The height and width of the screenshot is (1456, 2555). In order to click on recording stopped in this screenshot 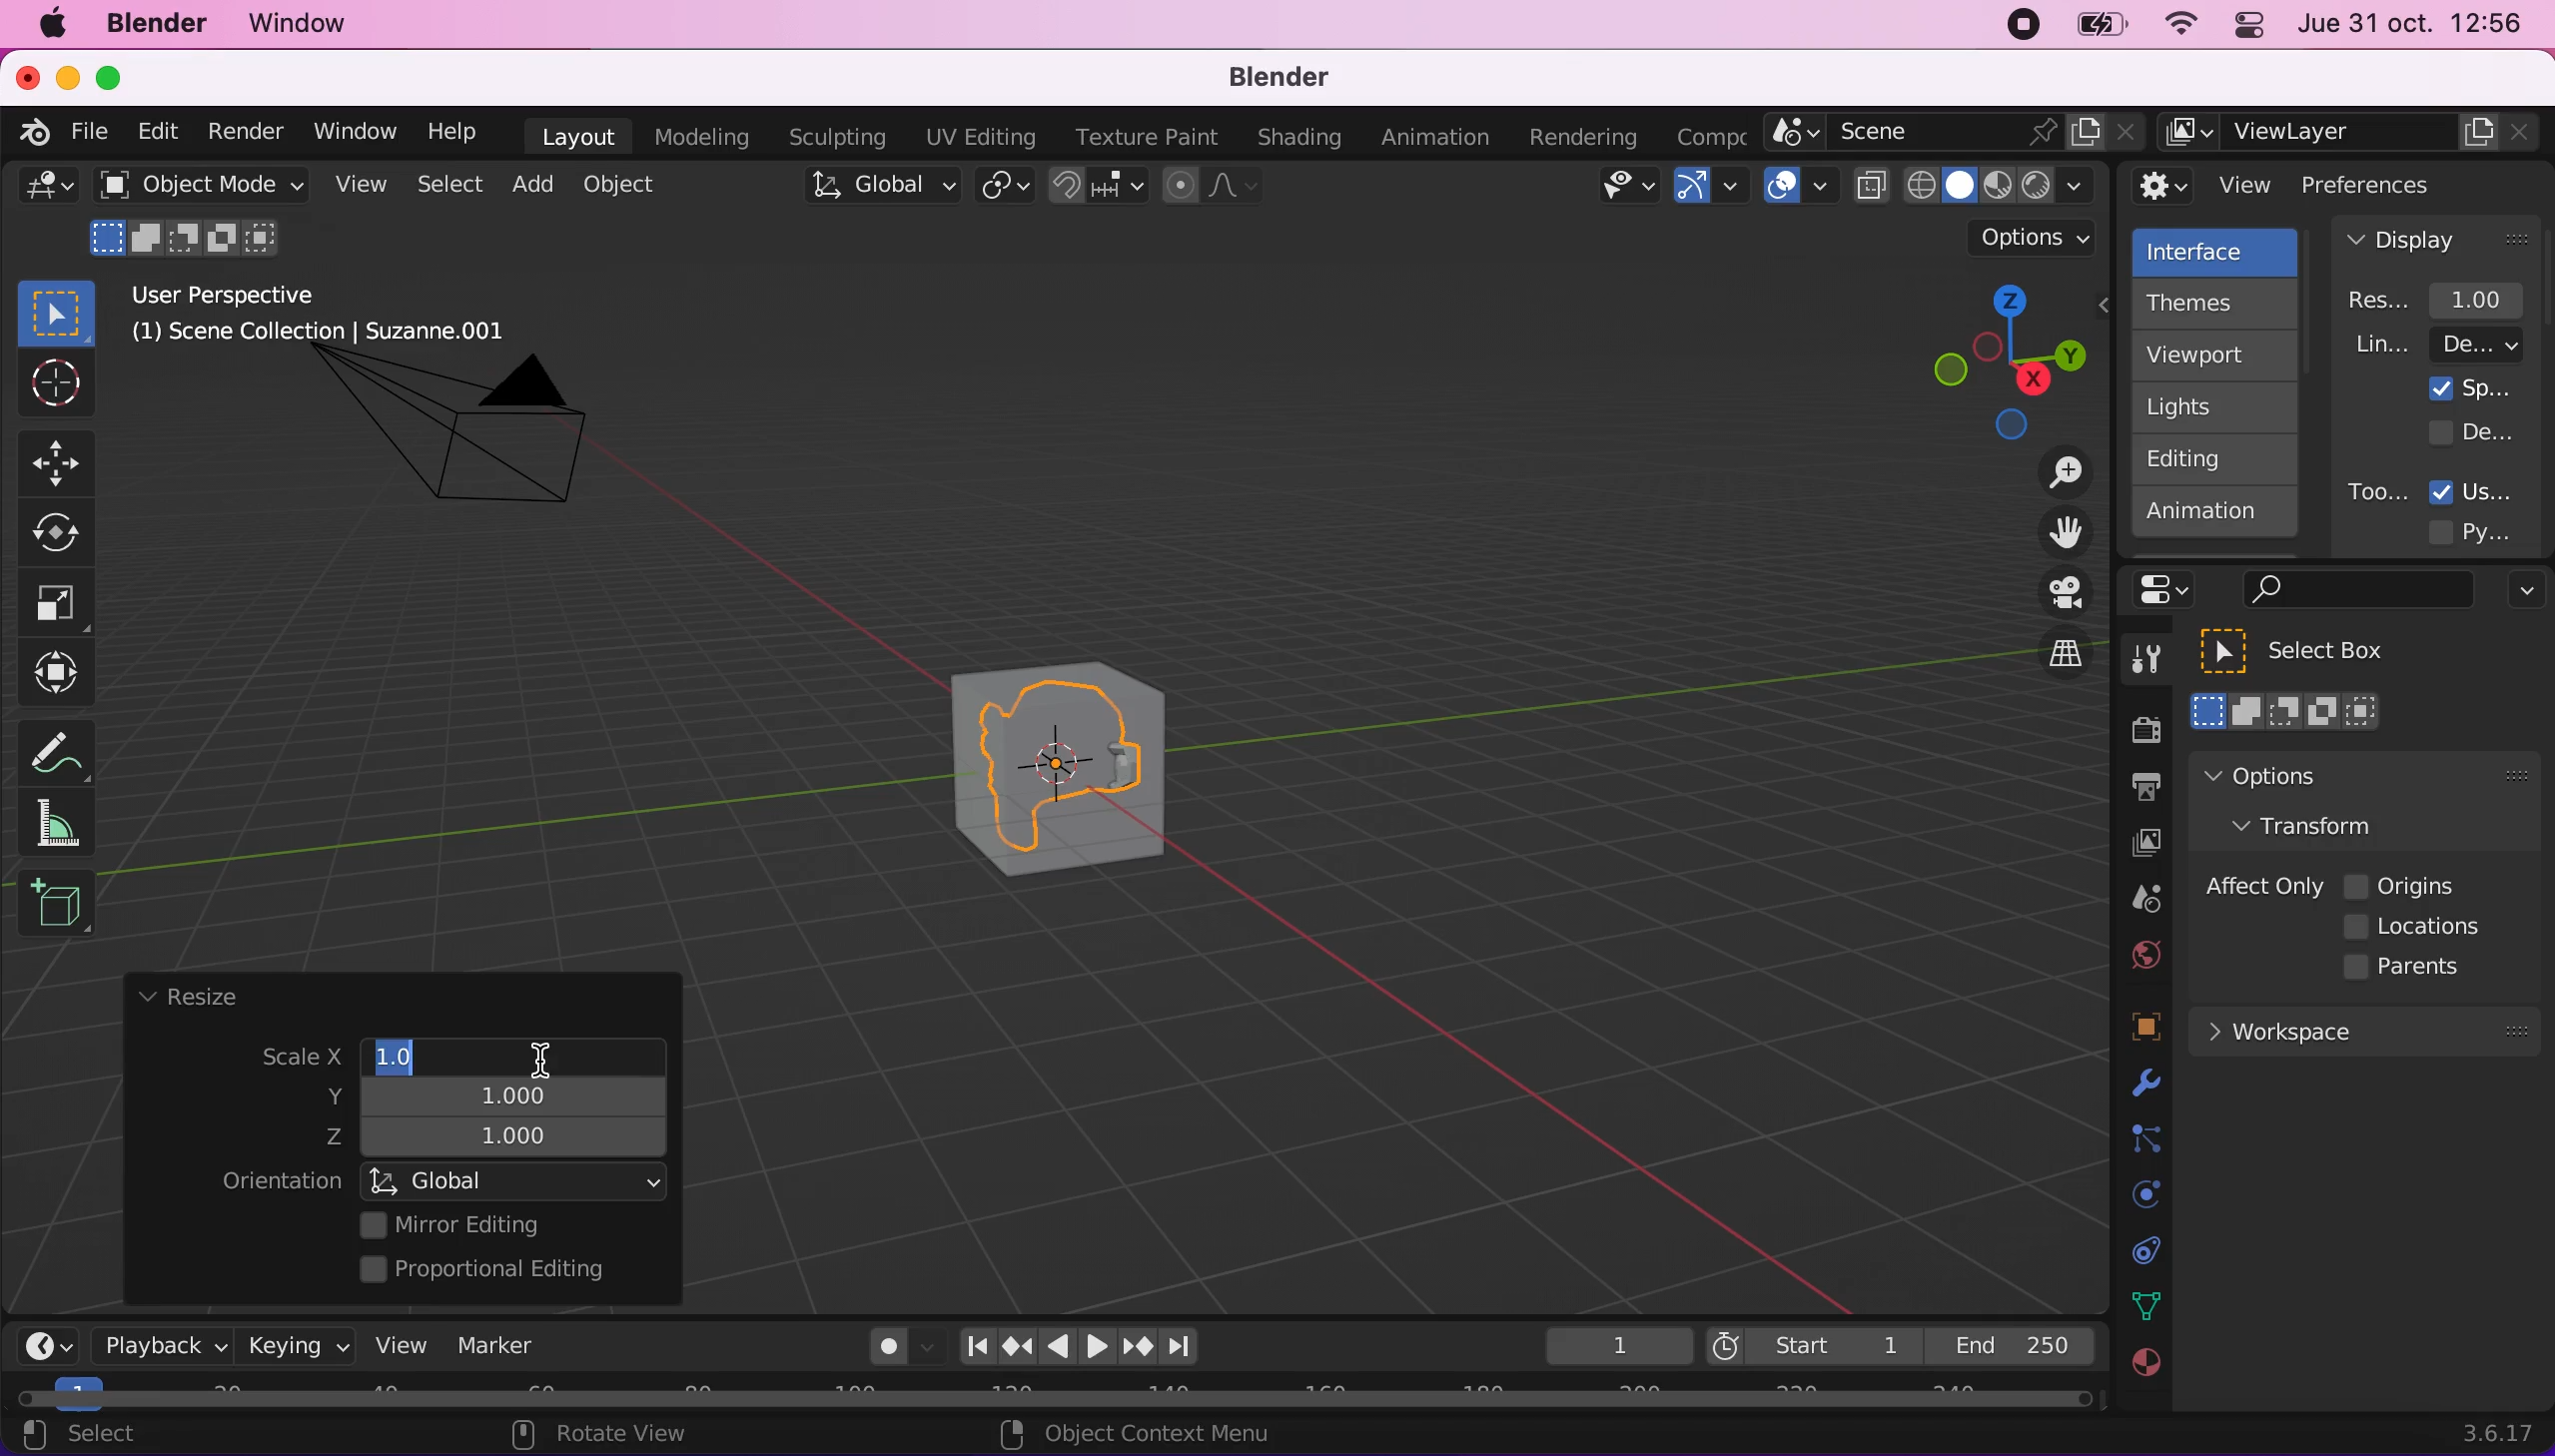, I will do `click(2015, 28)`.